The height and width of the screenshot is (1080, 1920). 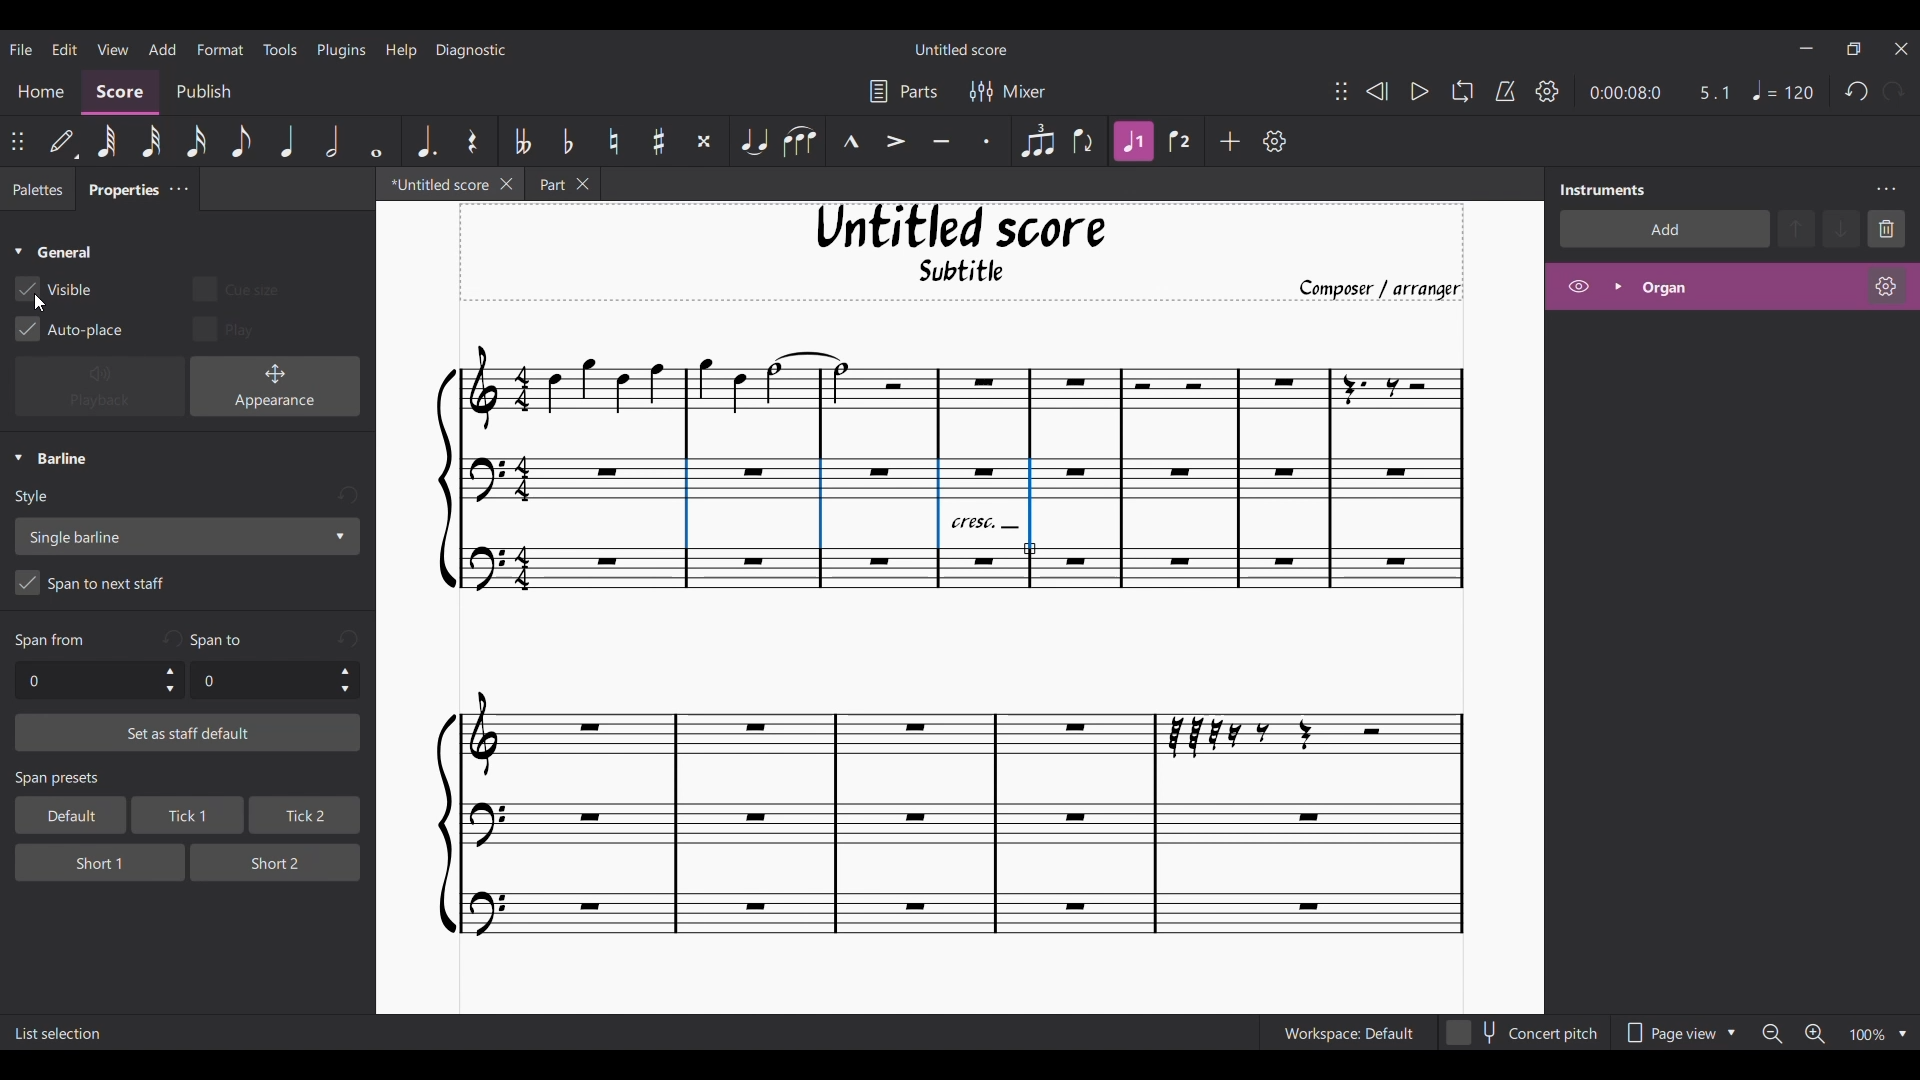 What do you see at coordinates (1893, 91) in the screenshot?
I see `Redo` at bounding box center [1893, 91].